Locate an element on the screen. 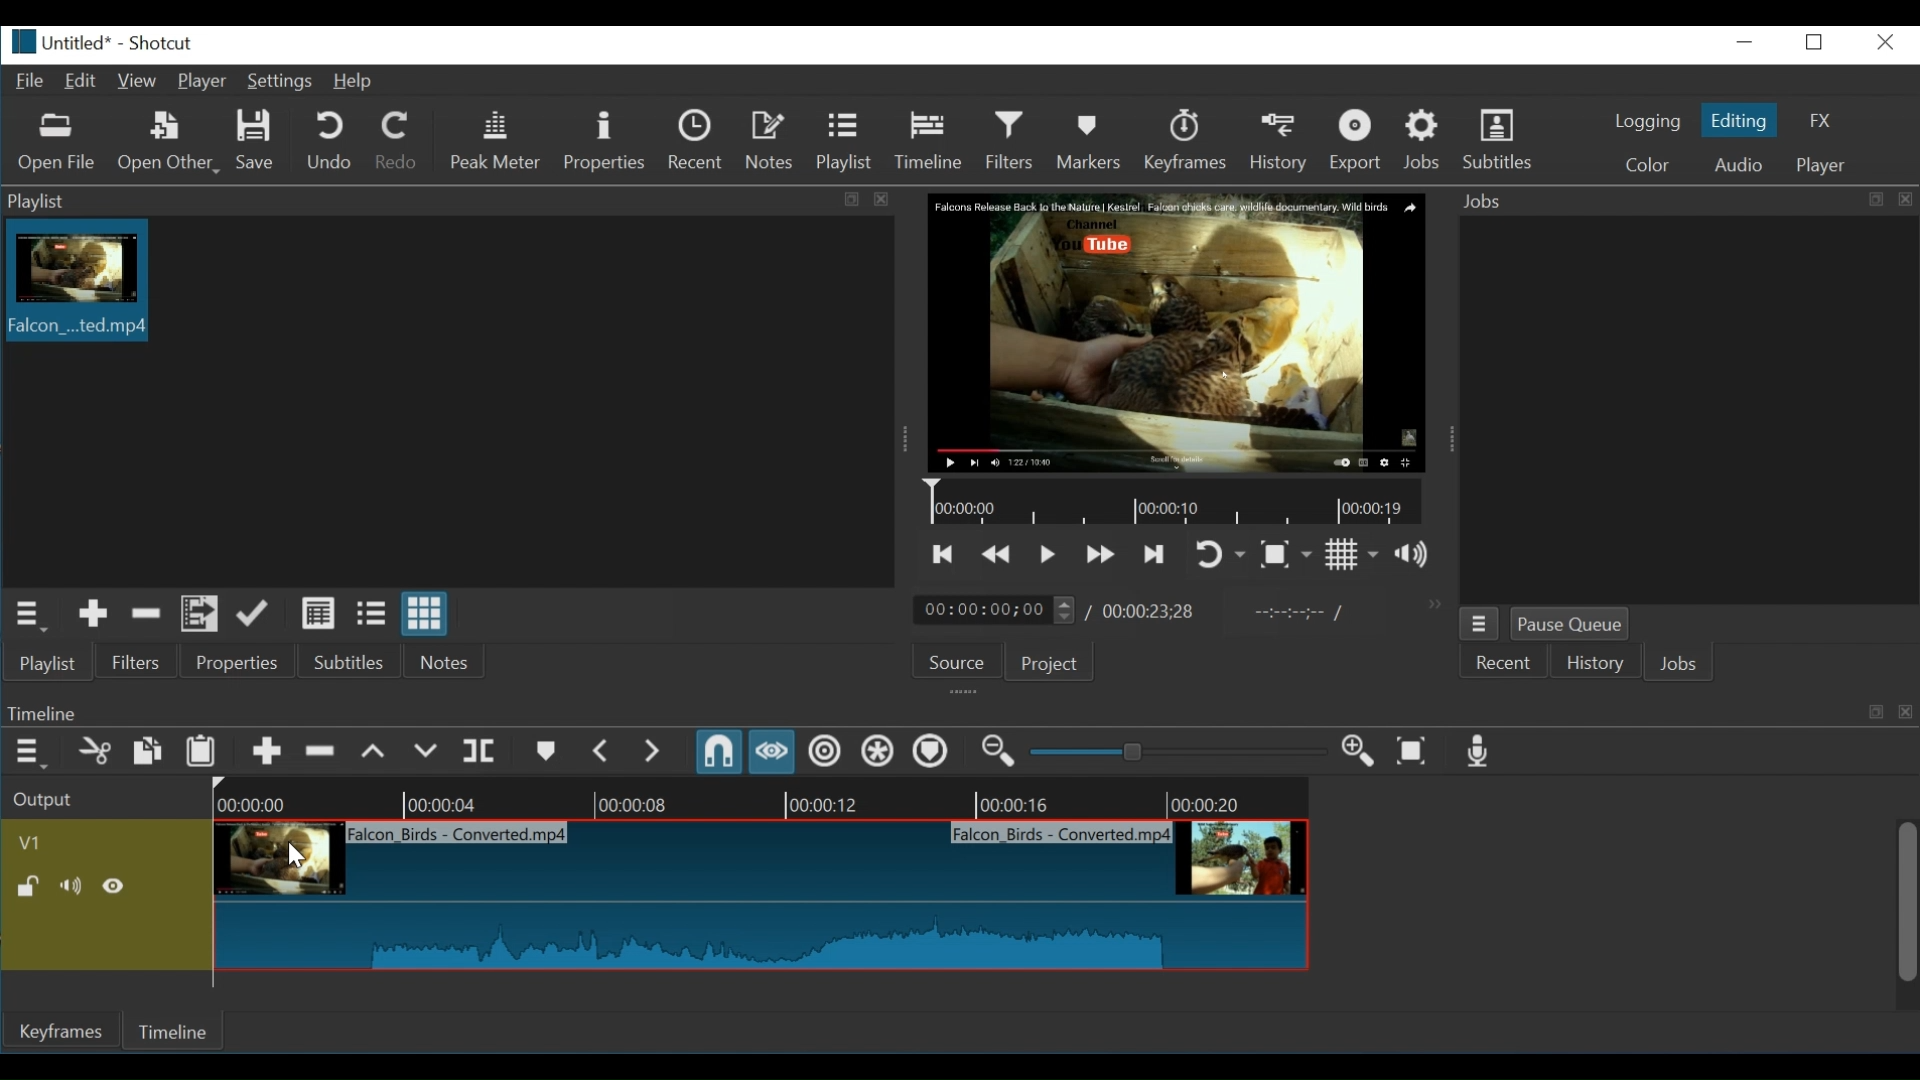 The image size is (1920, 1080). Player is located at coordinates (202, 82).